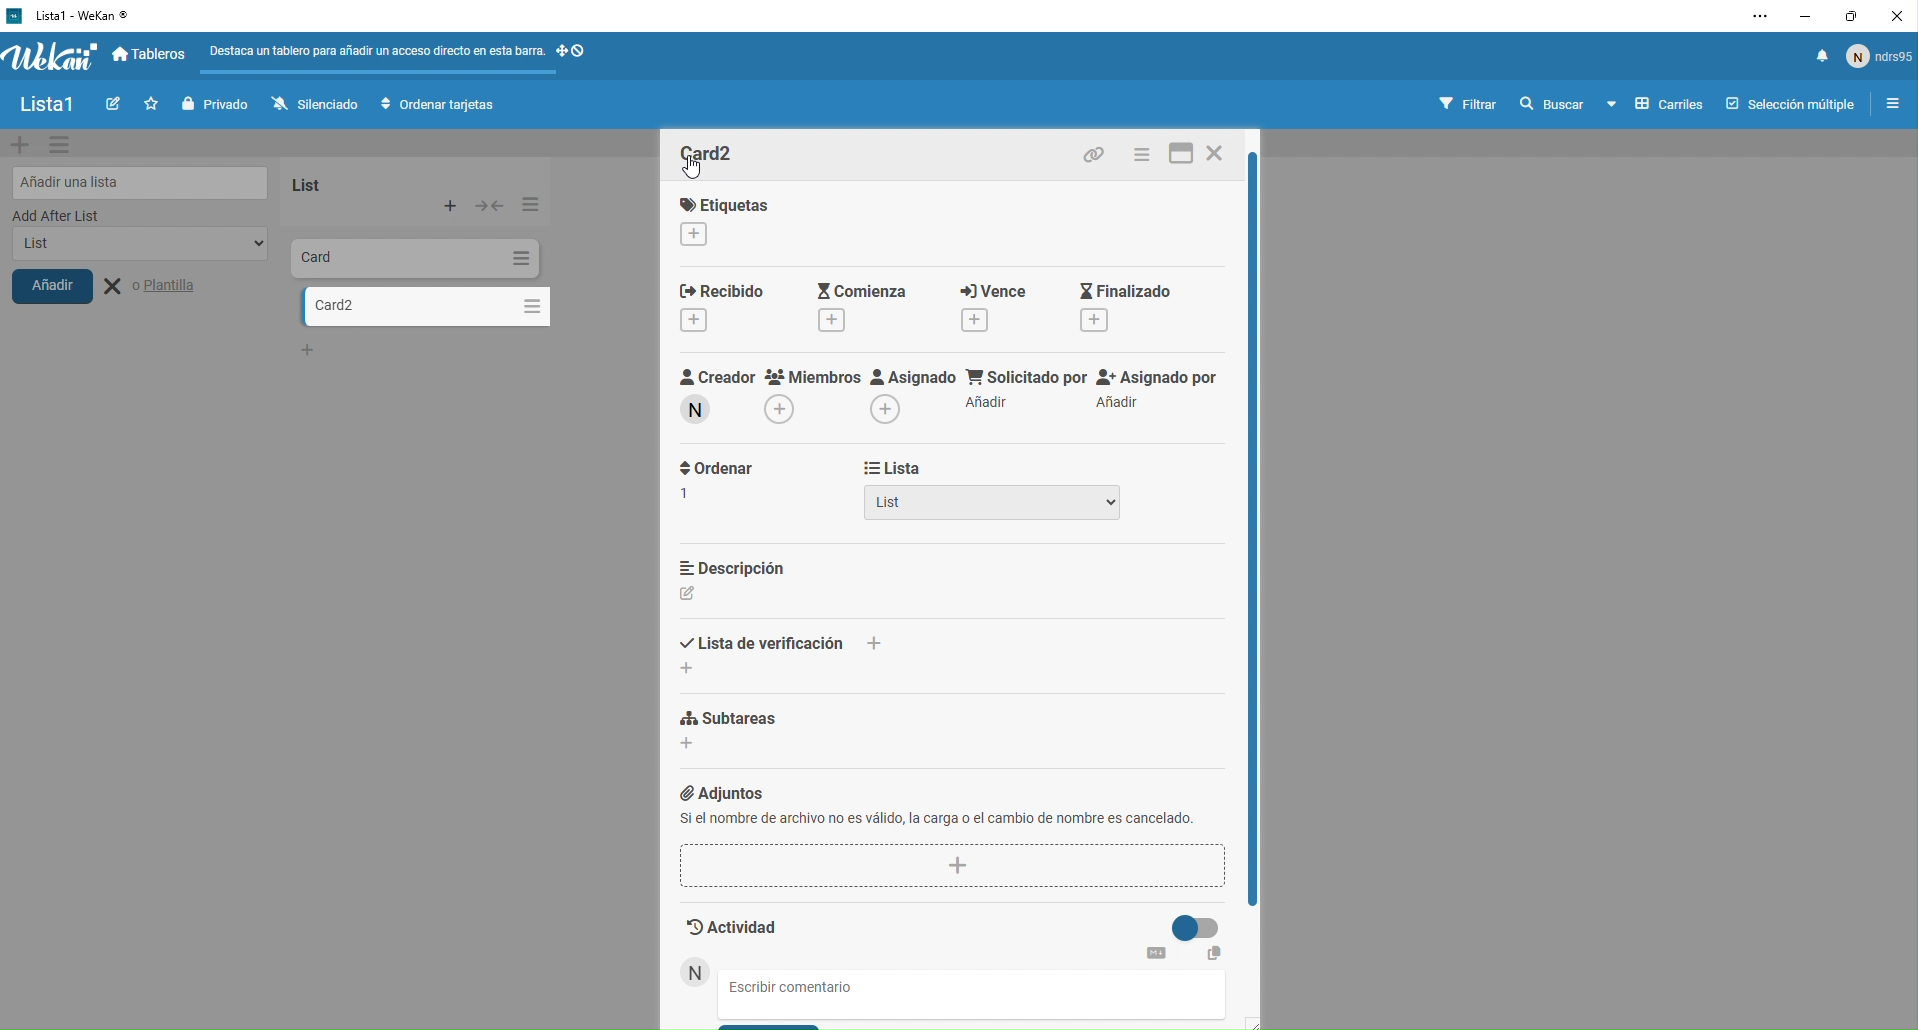  Describe the element at coordinates (527, 303) in the screenshot. I see `Options` at that location.